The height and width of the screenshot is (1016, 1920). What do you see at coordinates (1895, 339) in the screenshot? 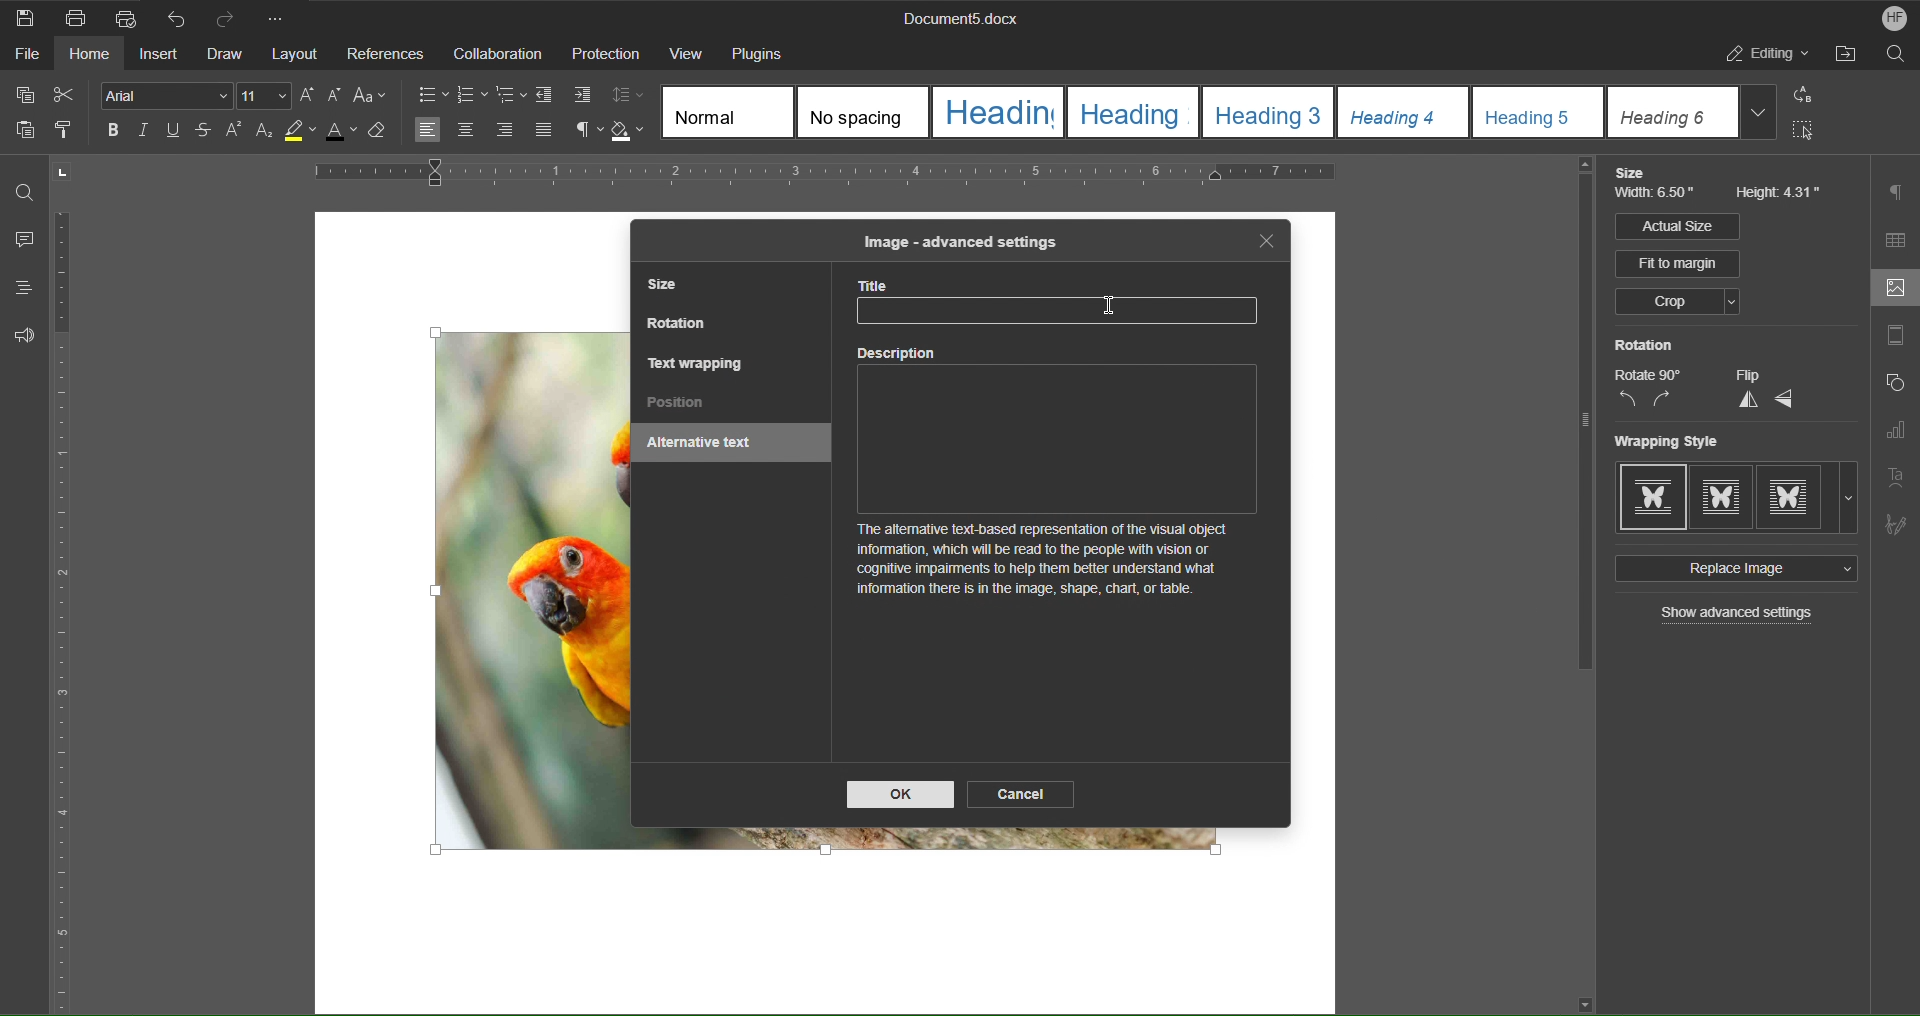
I see `Header/Footer` at bounding box center [1895, 339].